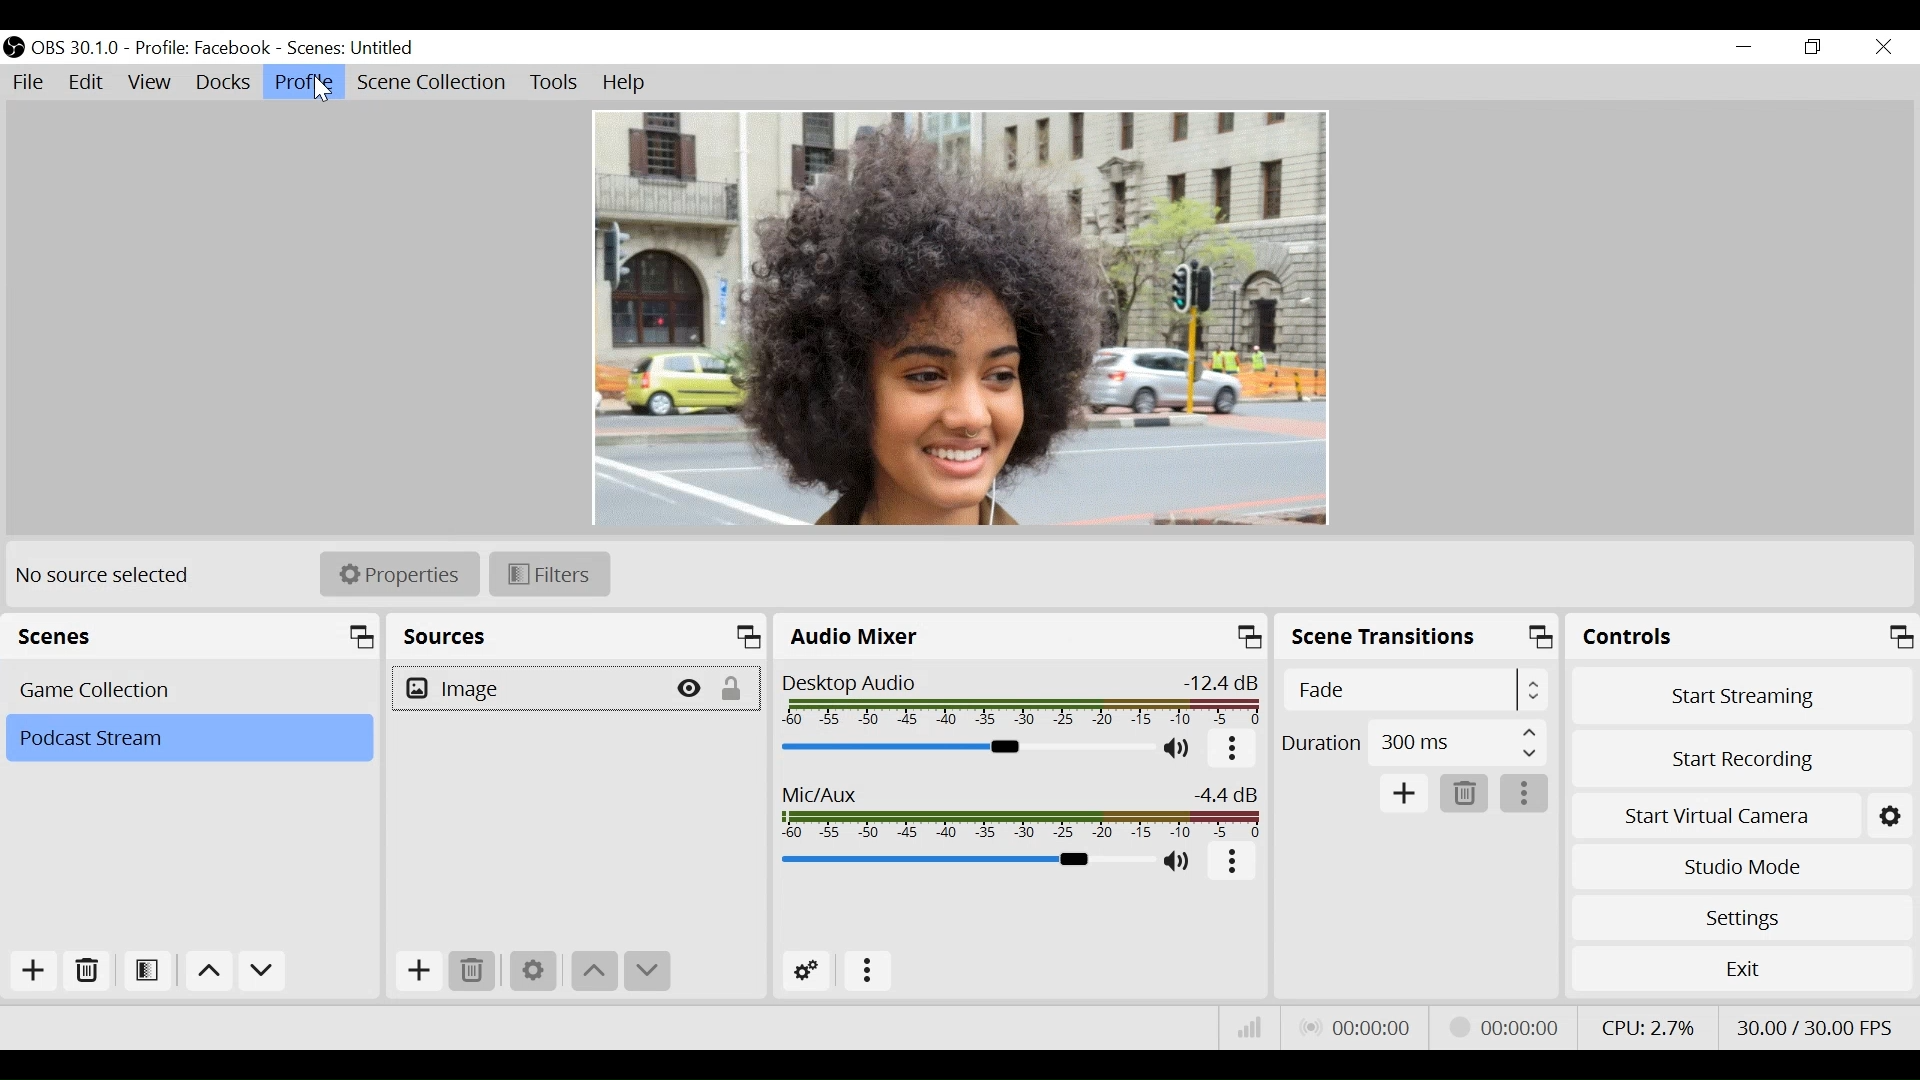  What do you see at coordinates (223, 84) in the screenshot?
I see `Docks` at bounding box center [223, 84].